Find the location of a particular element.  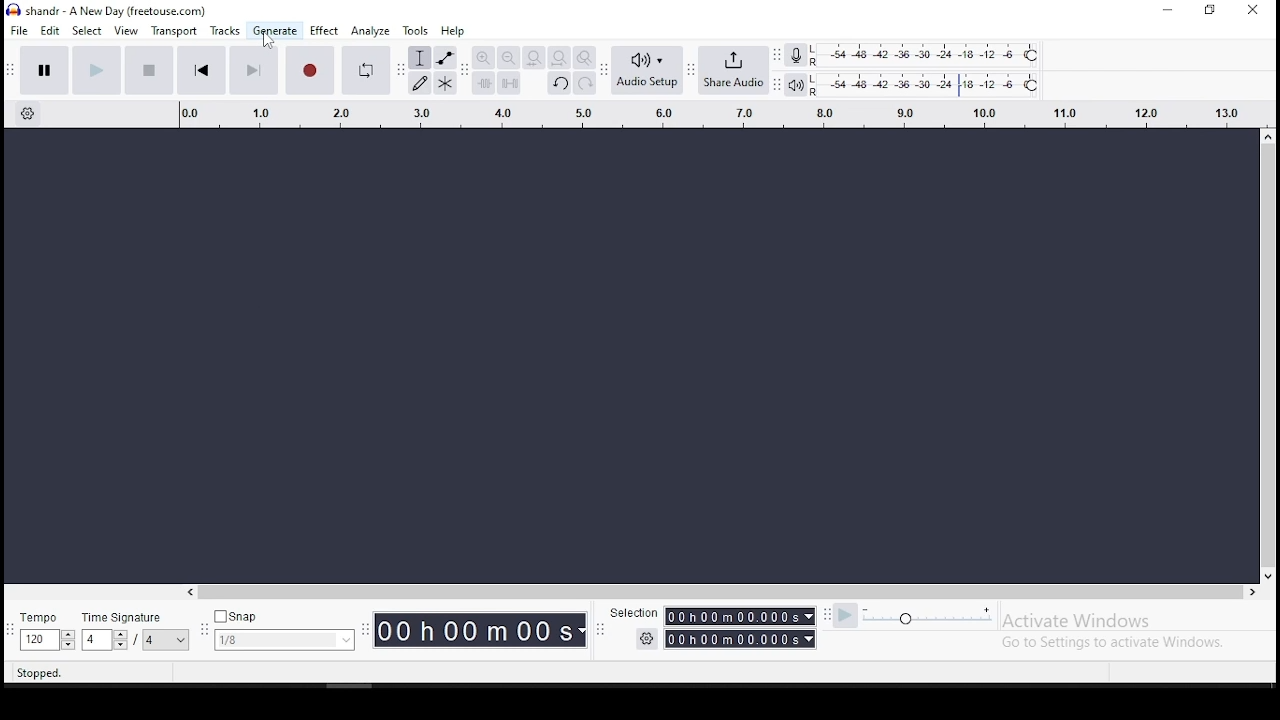

zoom in is located at coordinates (483, 58).